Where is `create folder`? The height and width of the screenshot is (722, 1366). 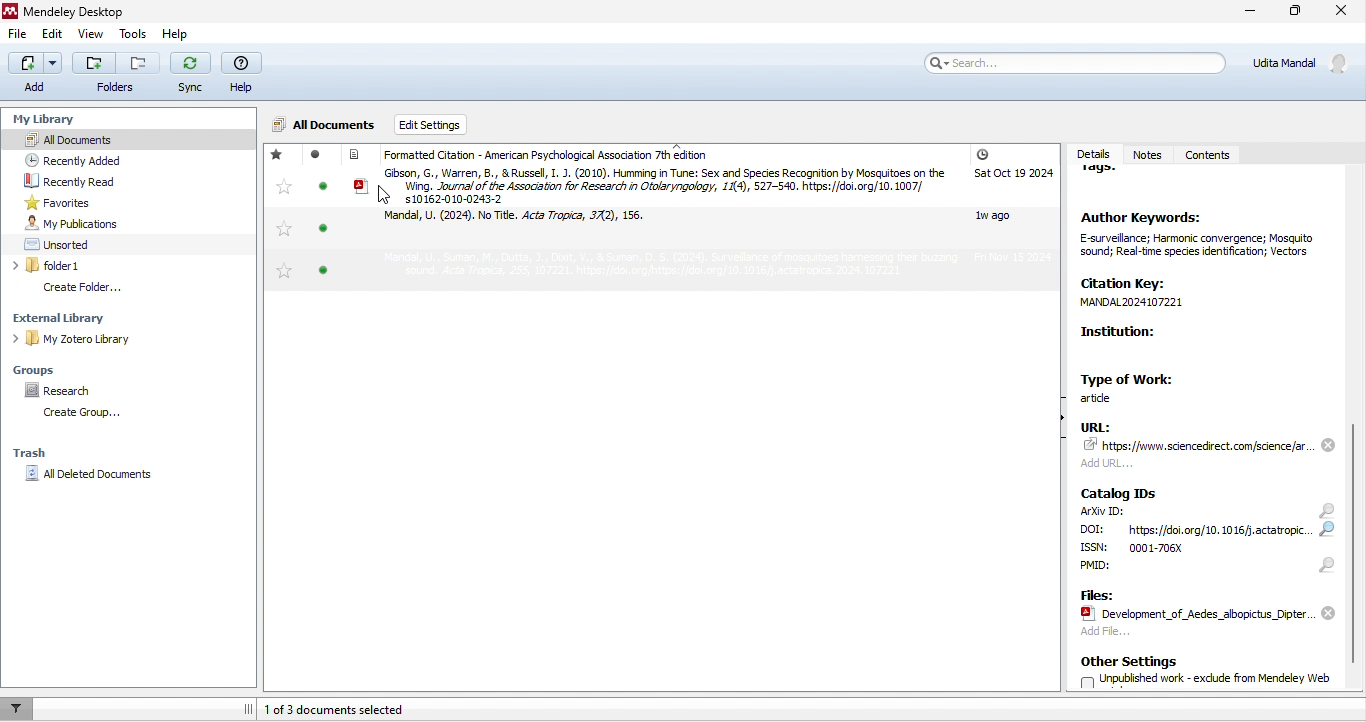
create folder is located at coordinates (99, 287).